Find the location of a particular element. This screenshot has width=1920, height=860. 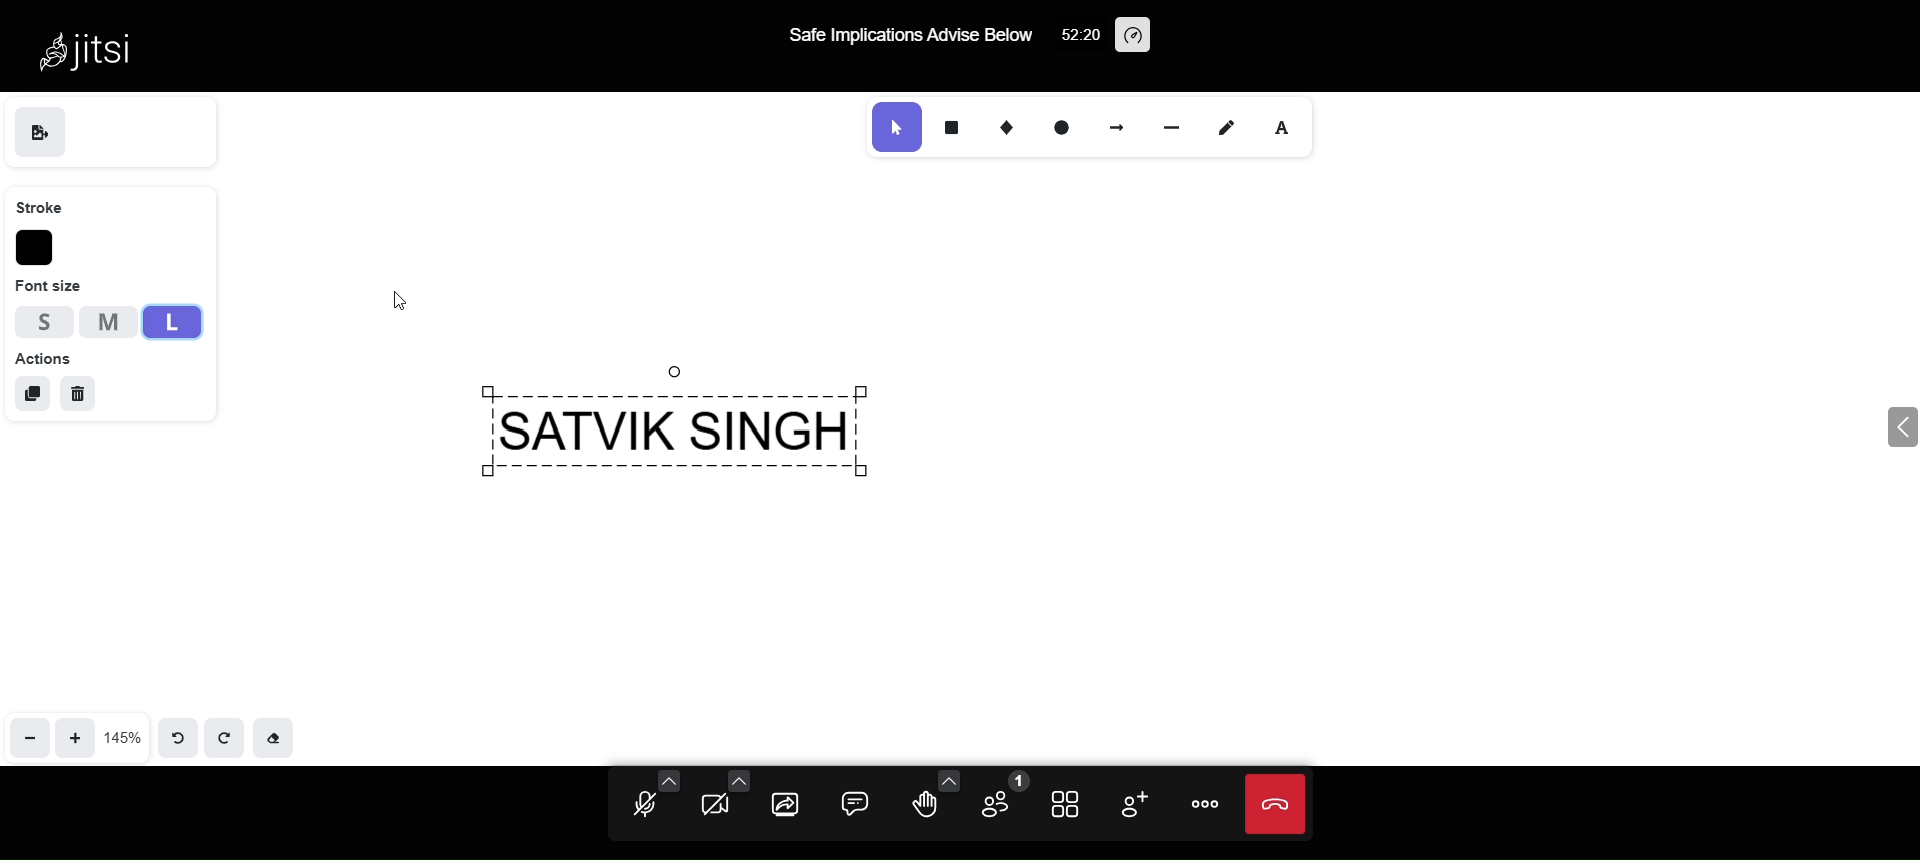

more actions is located at coordinates (1199, 805).